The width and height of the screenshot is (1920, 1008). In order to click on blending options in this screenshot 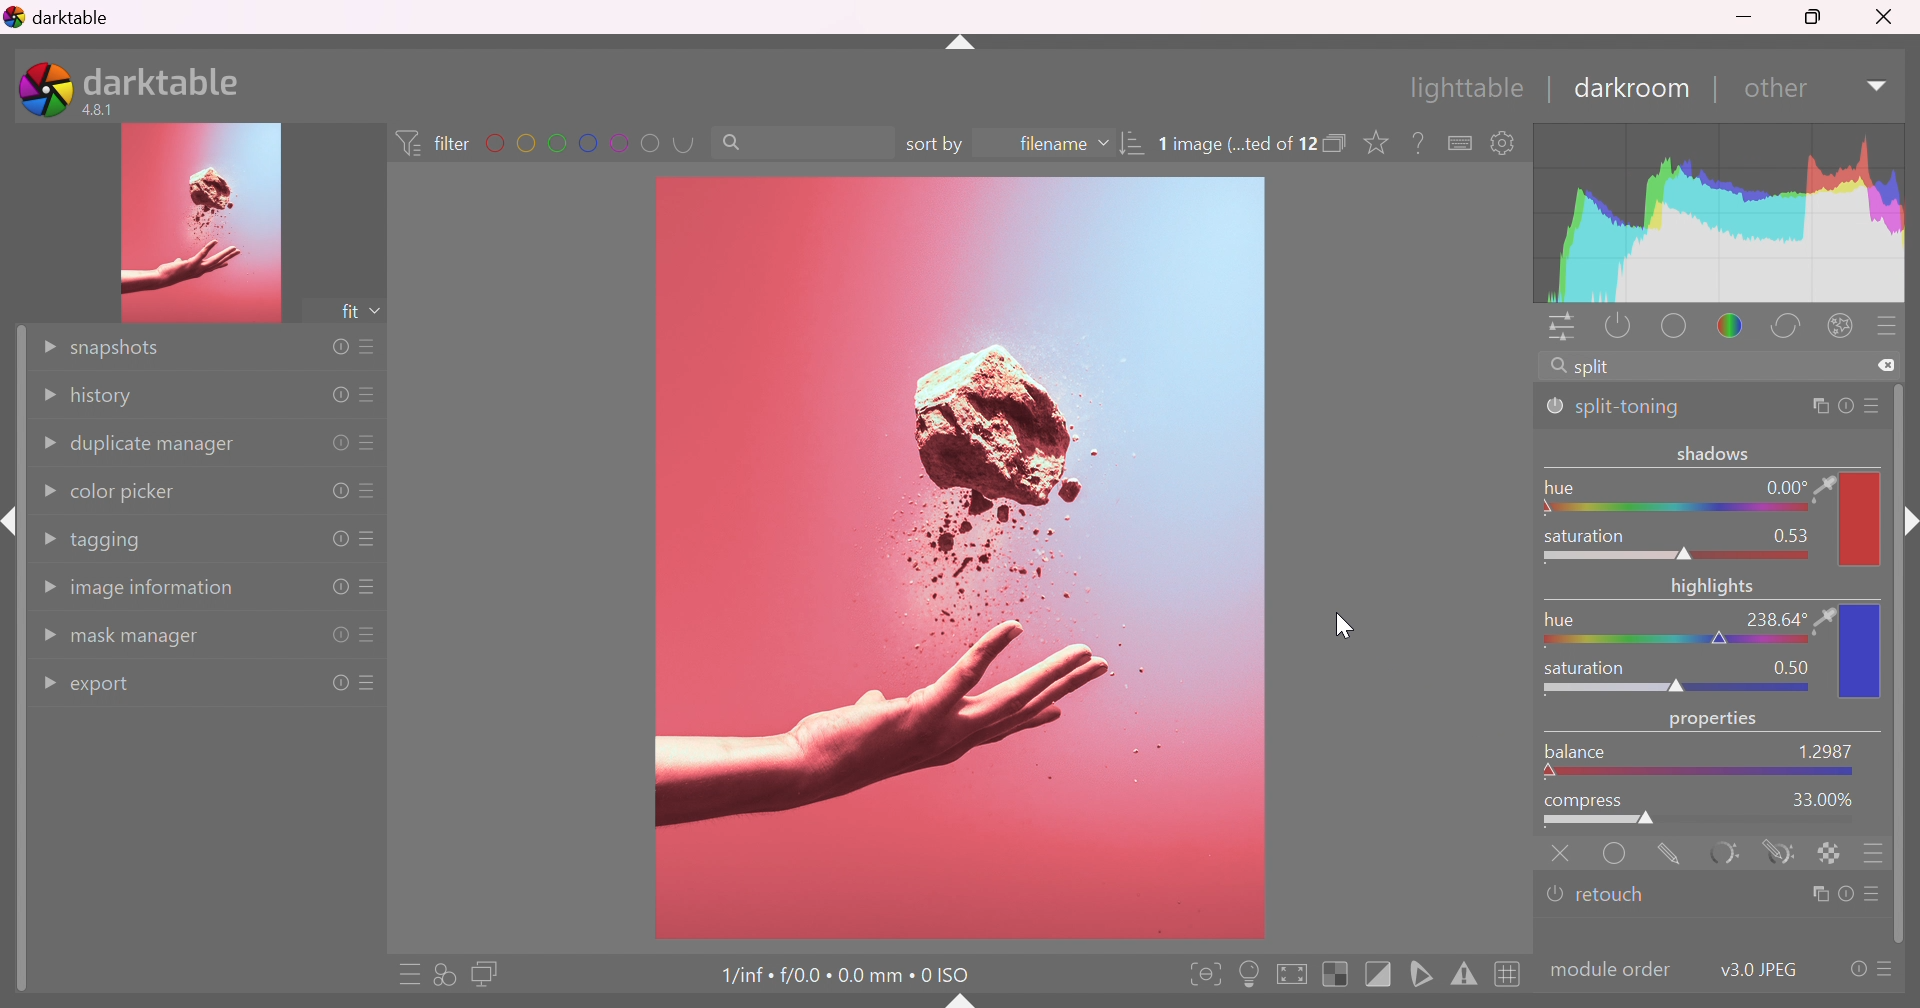, I will do `click(1875, 854)`.